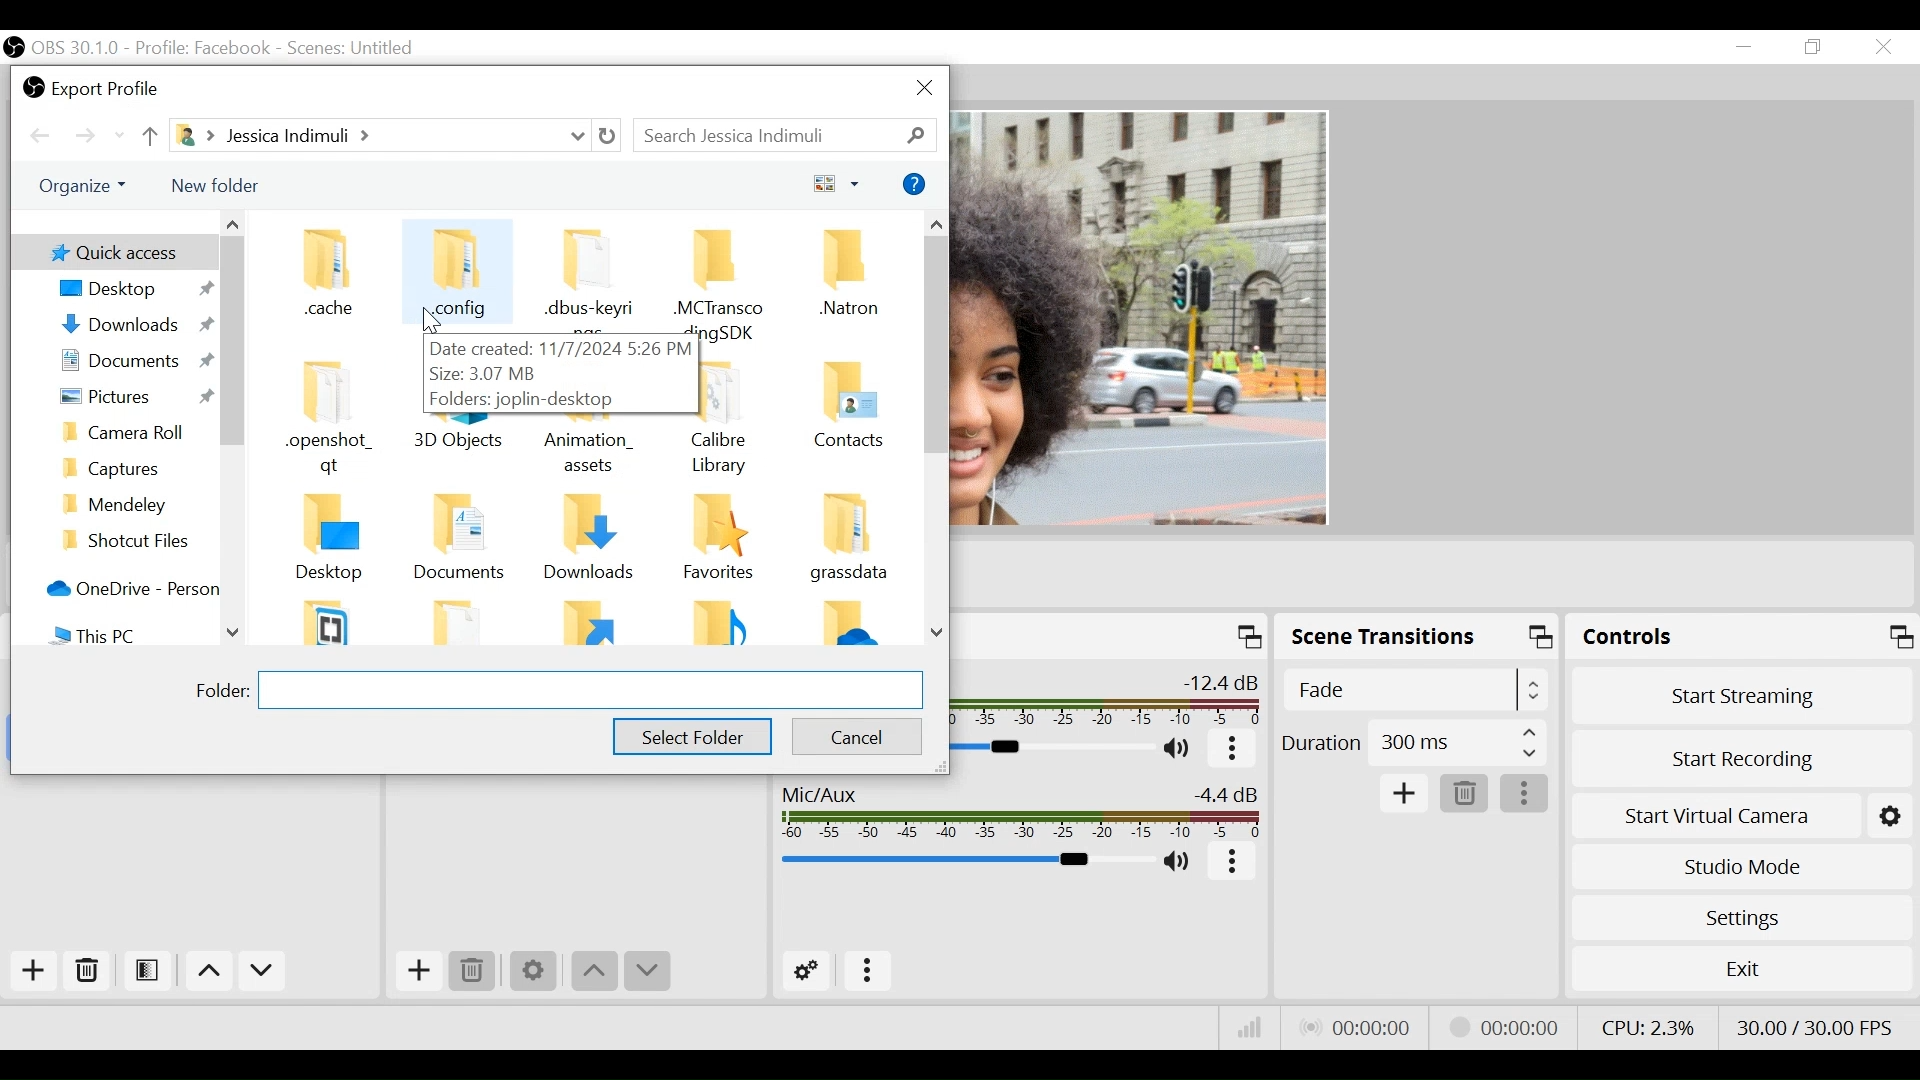  What do you see at coordinates (1745, 919) in the screenshot?
I see `Settings` at bounding box center [1745, 919].